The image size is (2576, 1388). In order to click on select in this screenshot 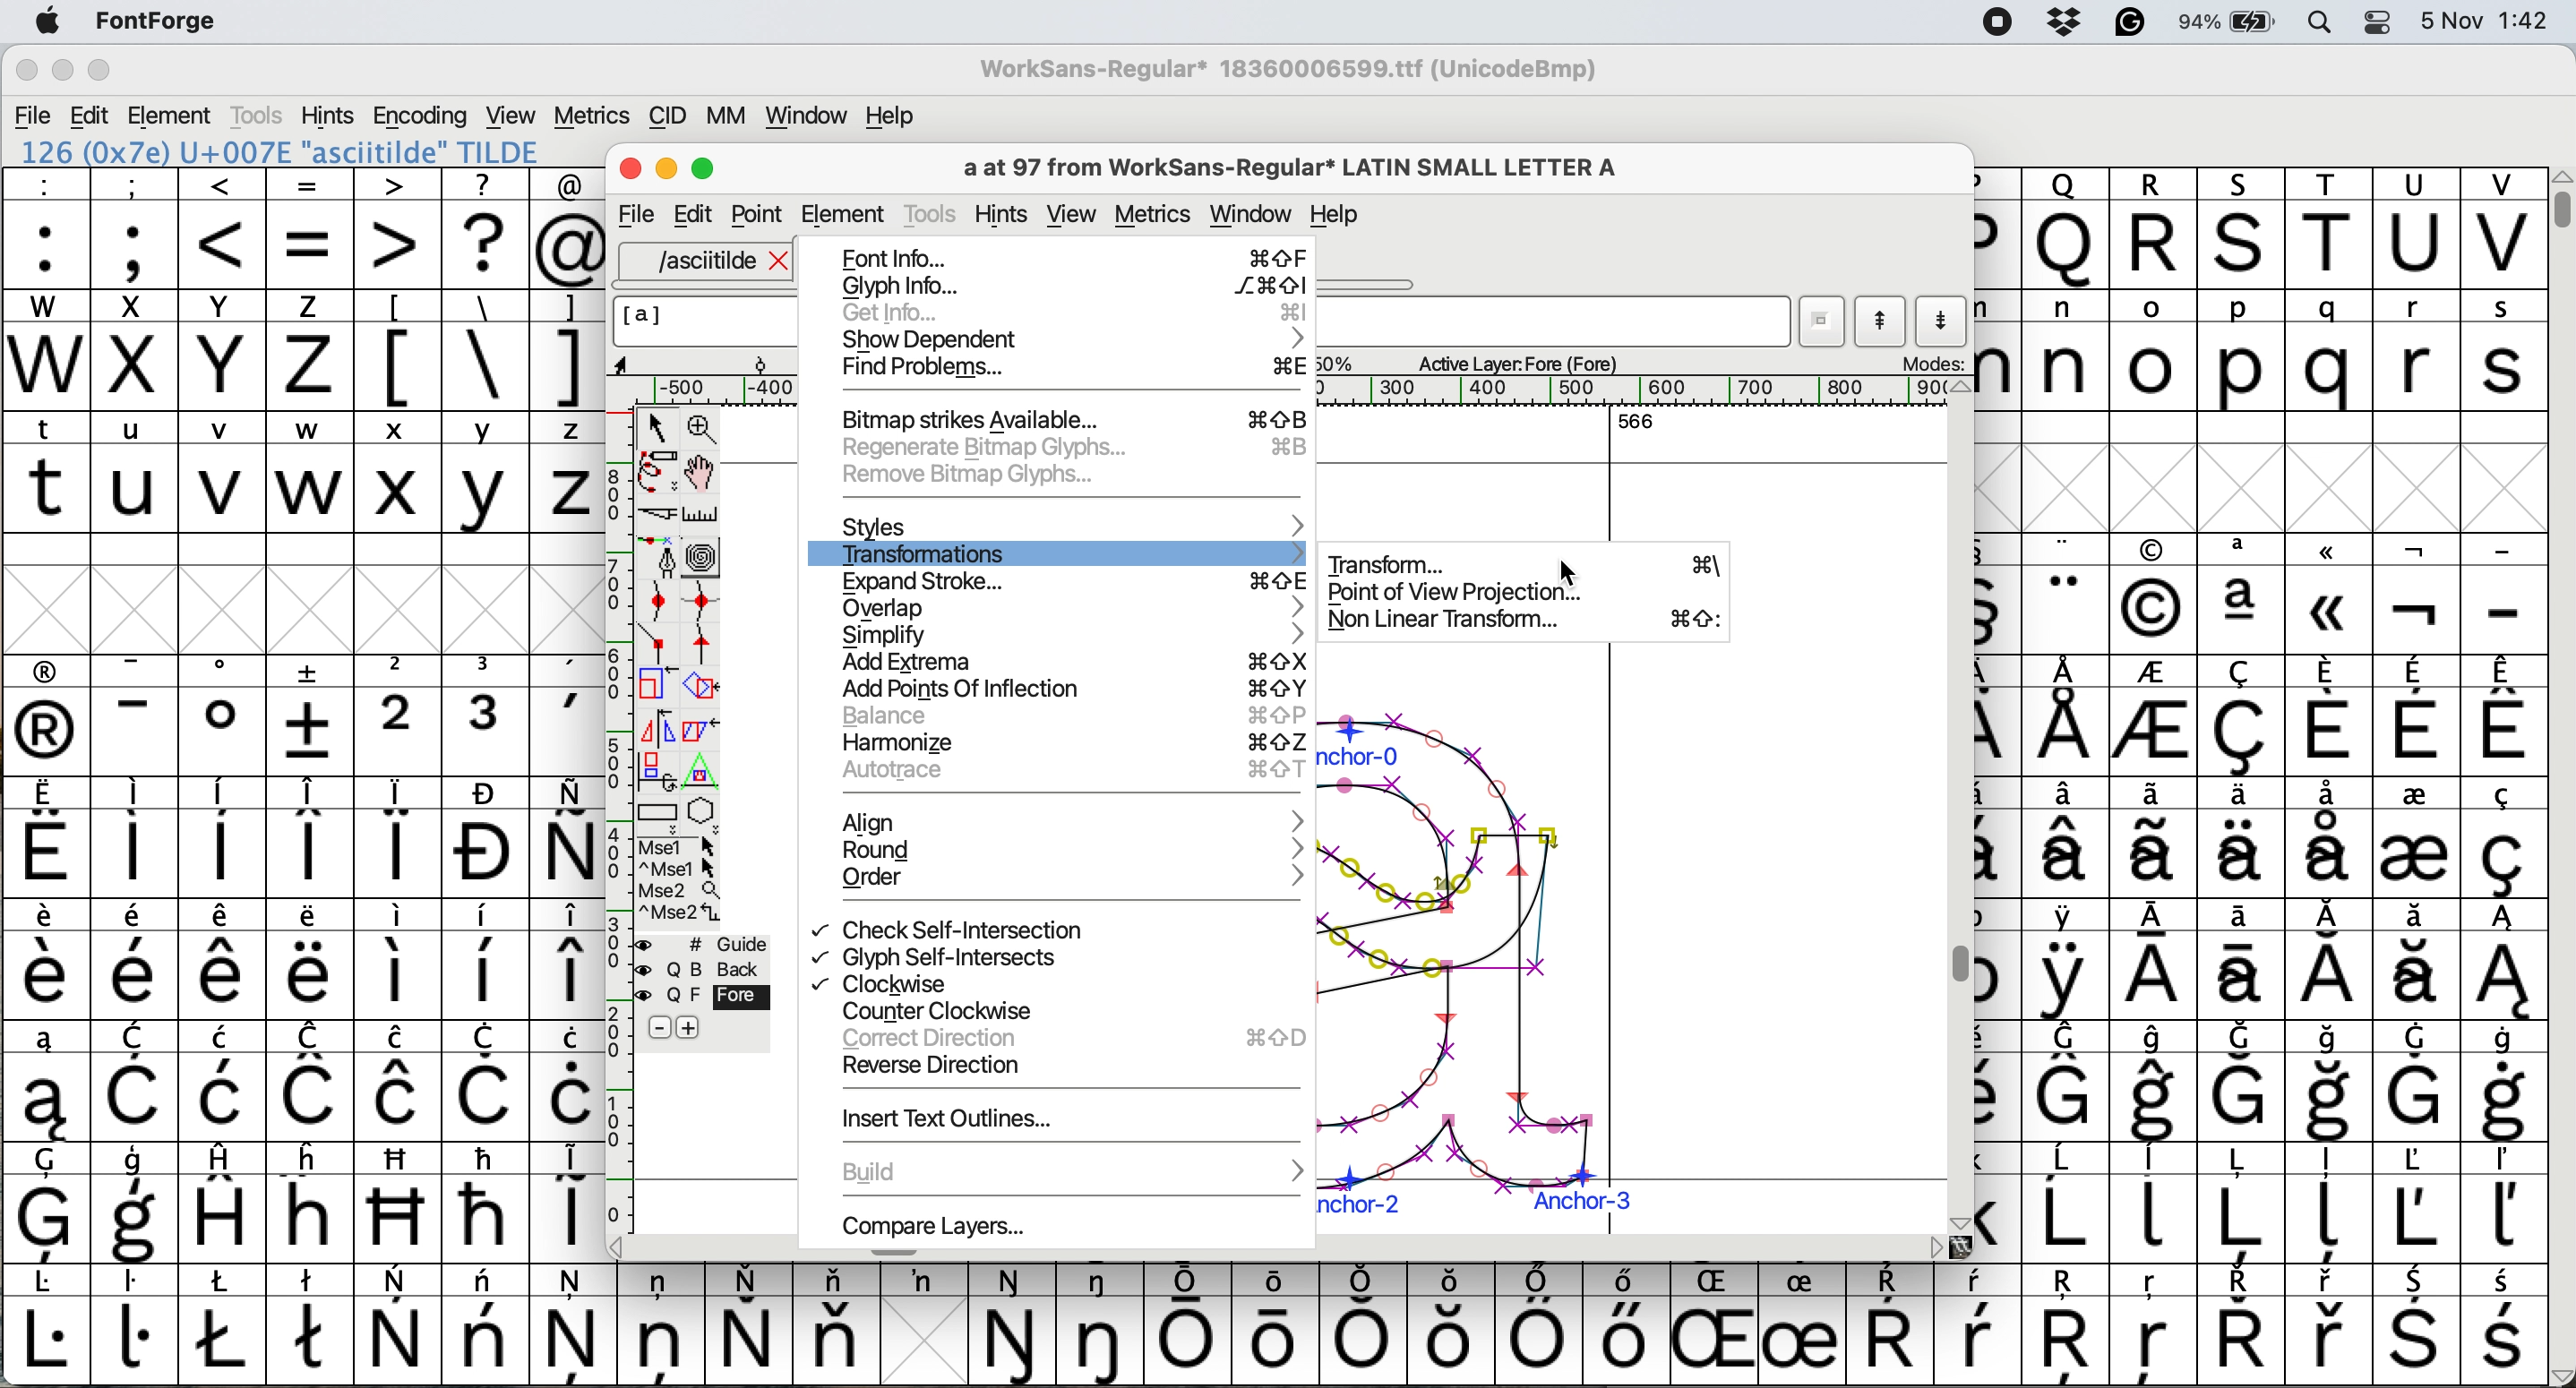, I will do `click(659, 424)`.